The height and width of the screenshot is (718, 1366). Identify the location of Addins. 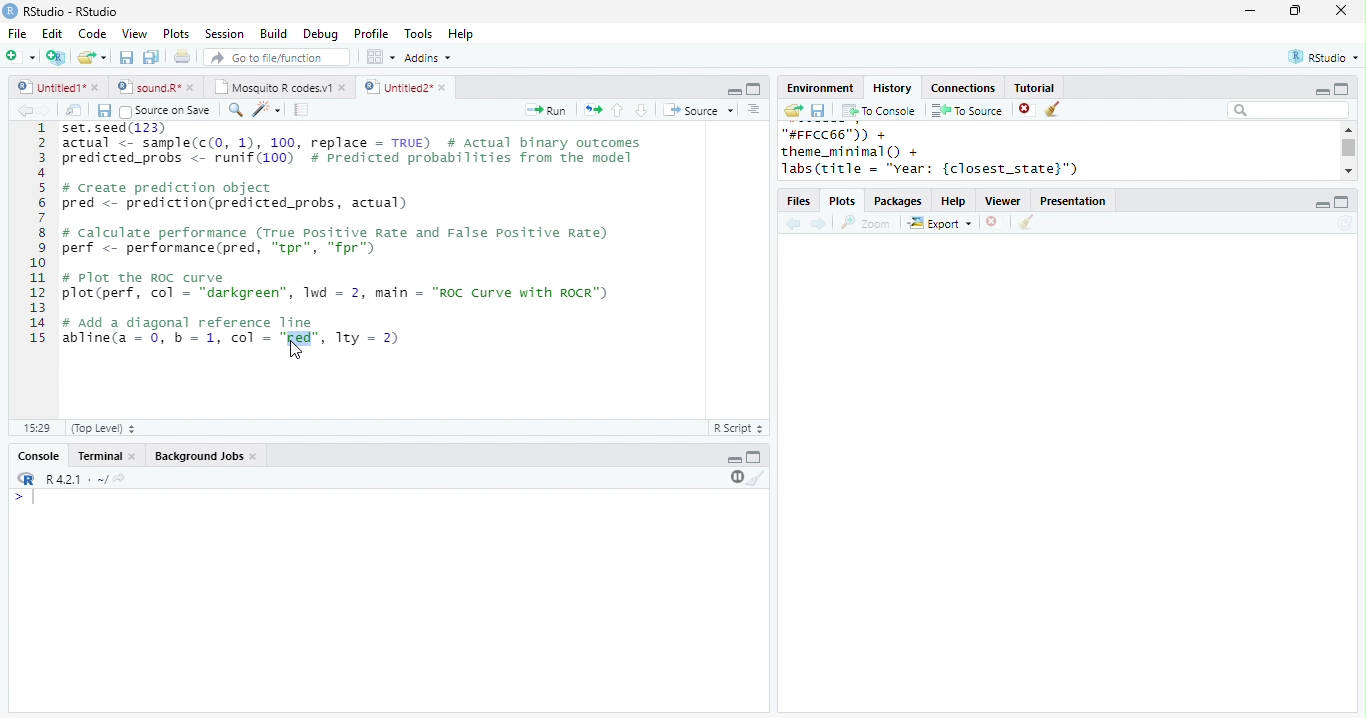
(428, 58).